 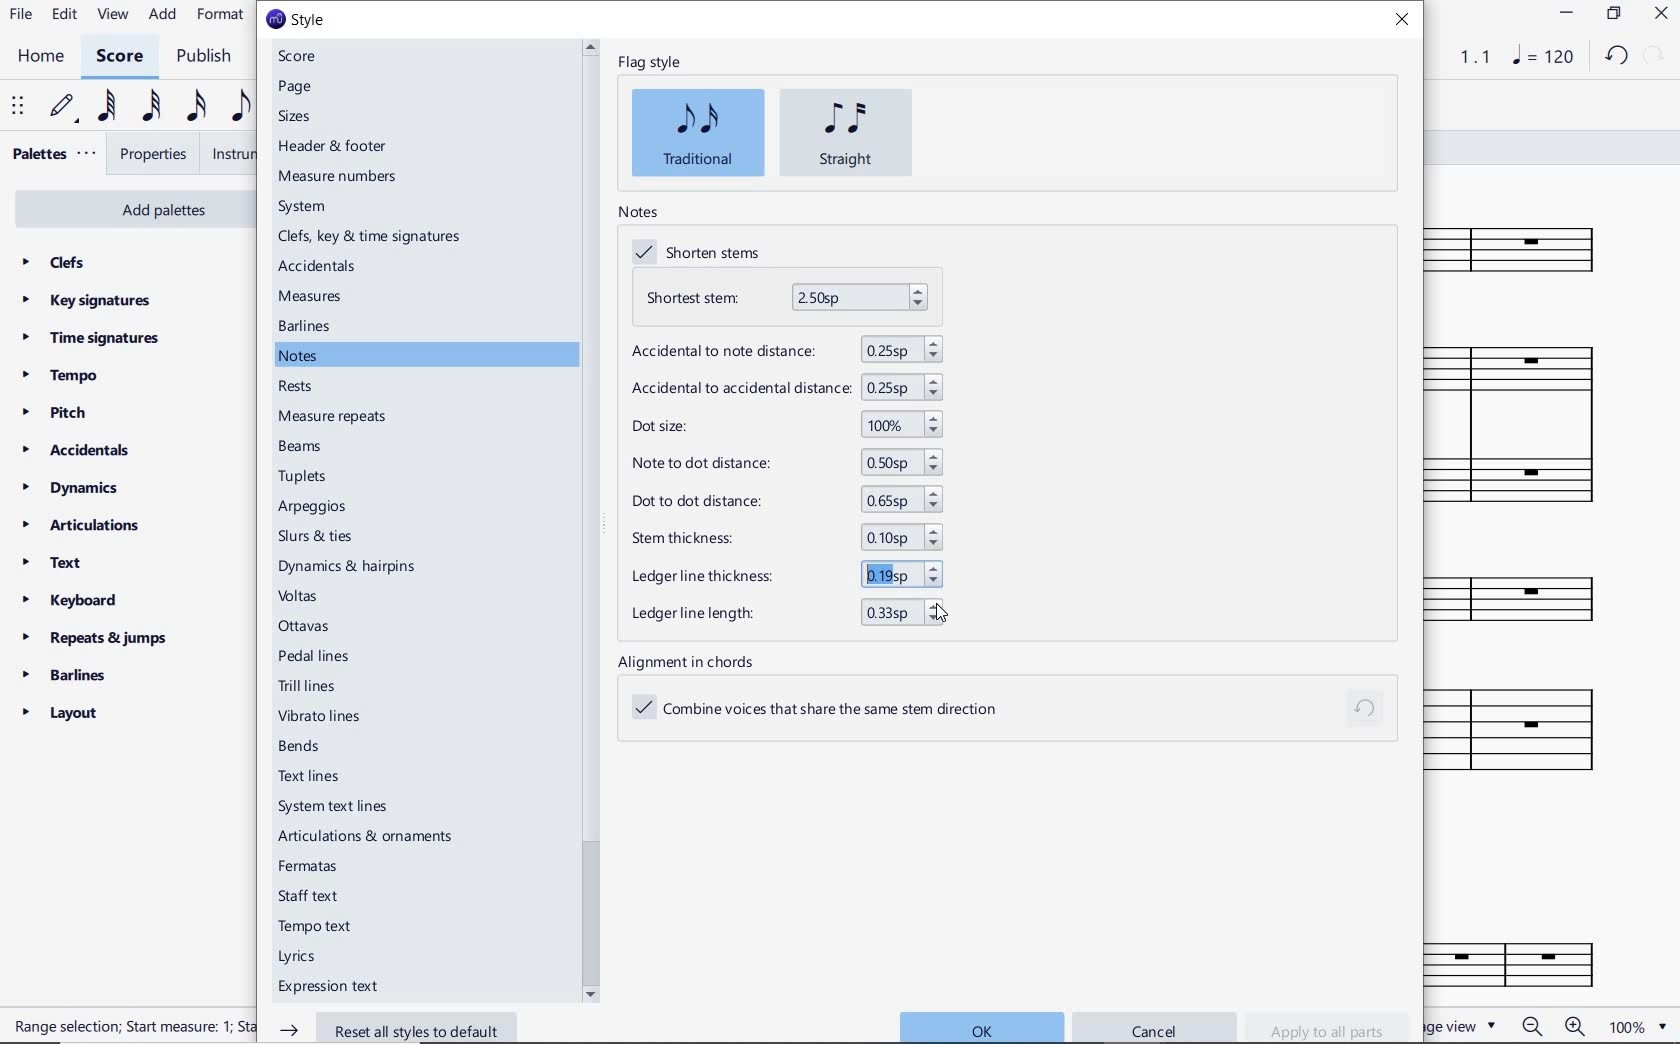 What do you see at coordinates (129, 207) in the screenshot?
I see `add palettes` at bounding box center [129, 207].